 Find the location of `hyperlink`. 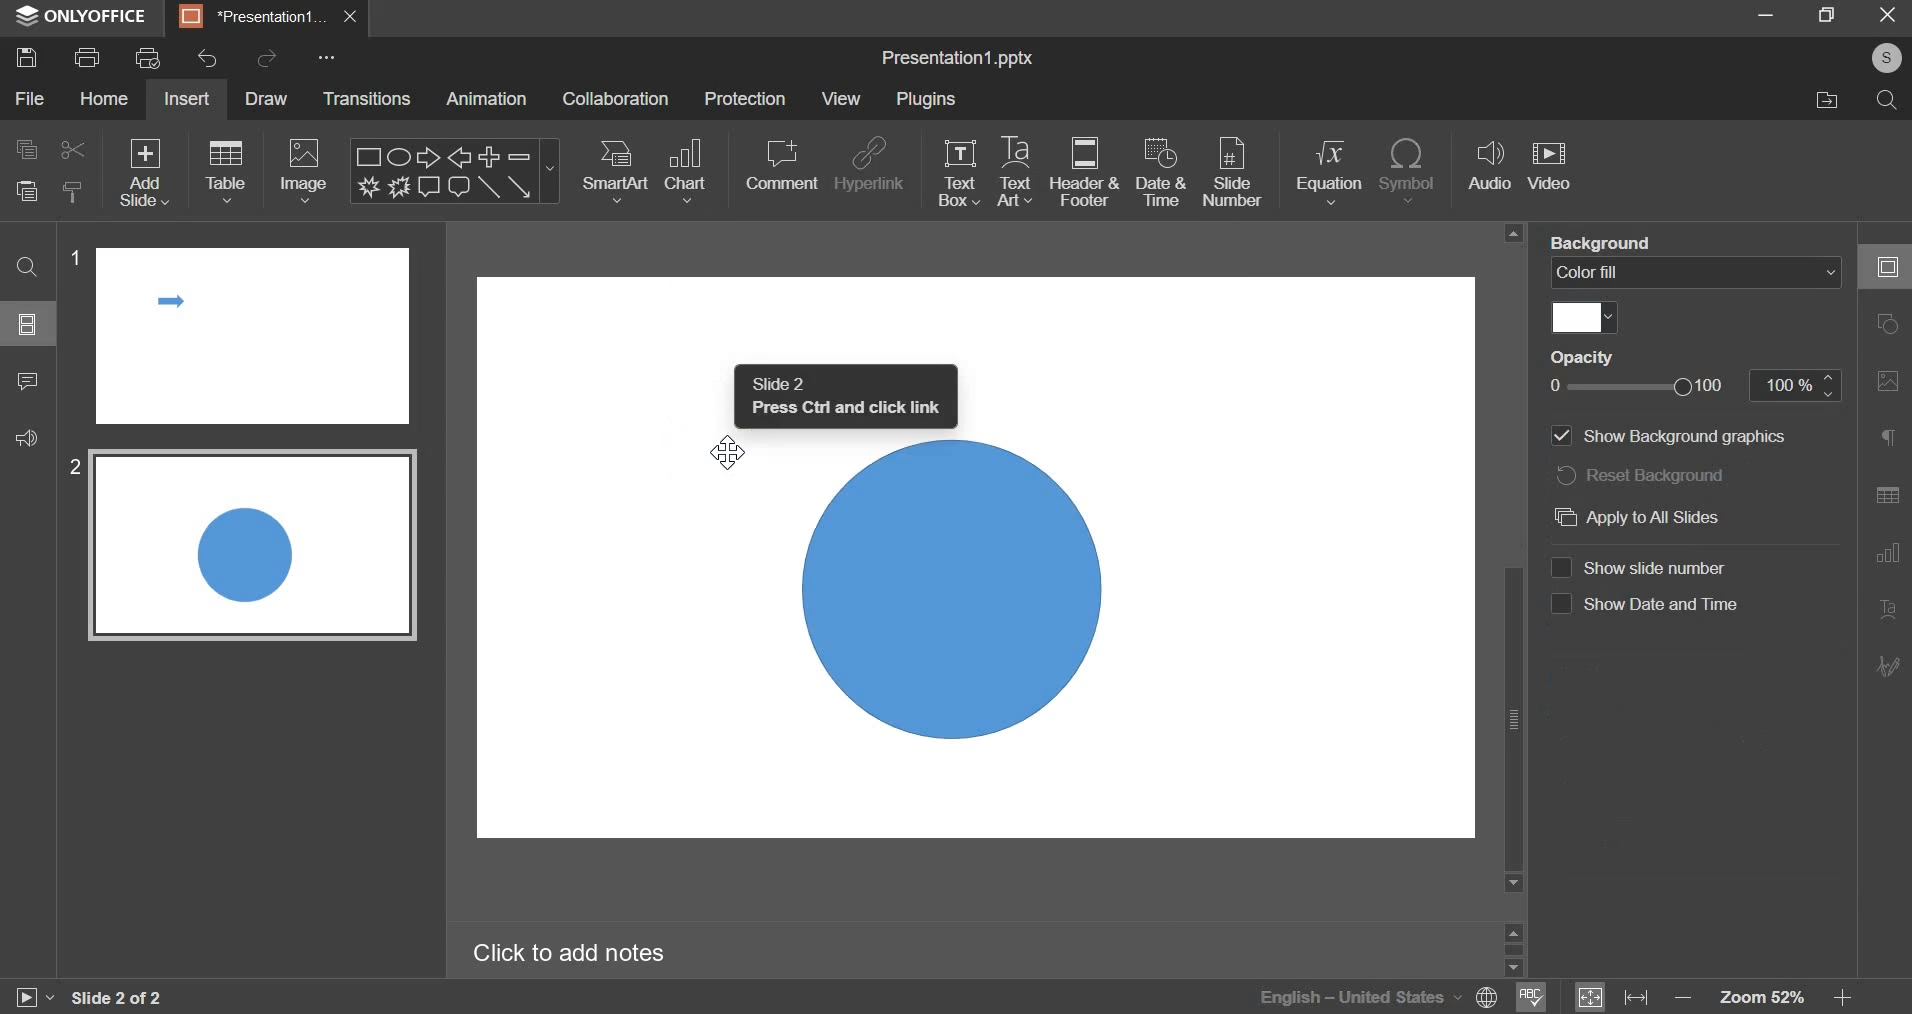

hyperlink is located at coordinates (869, 167).